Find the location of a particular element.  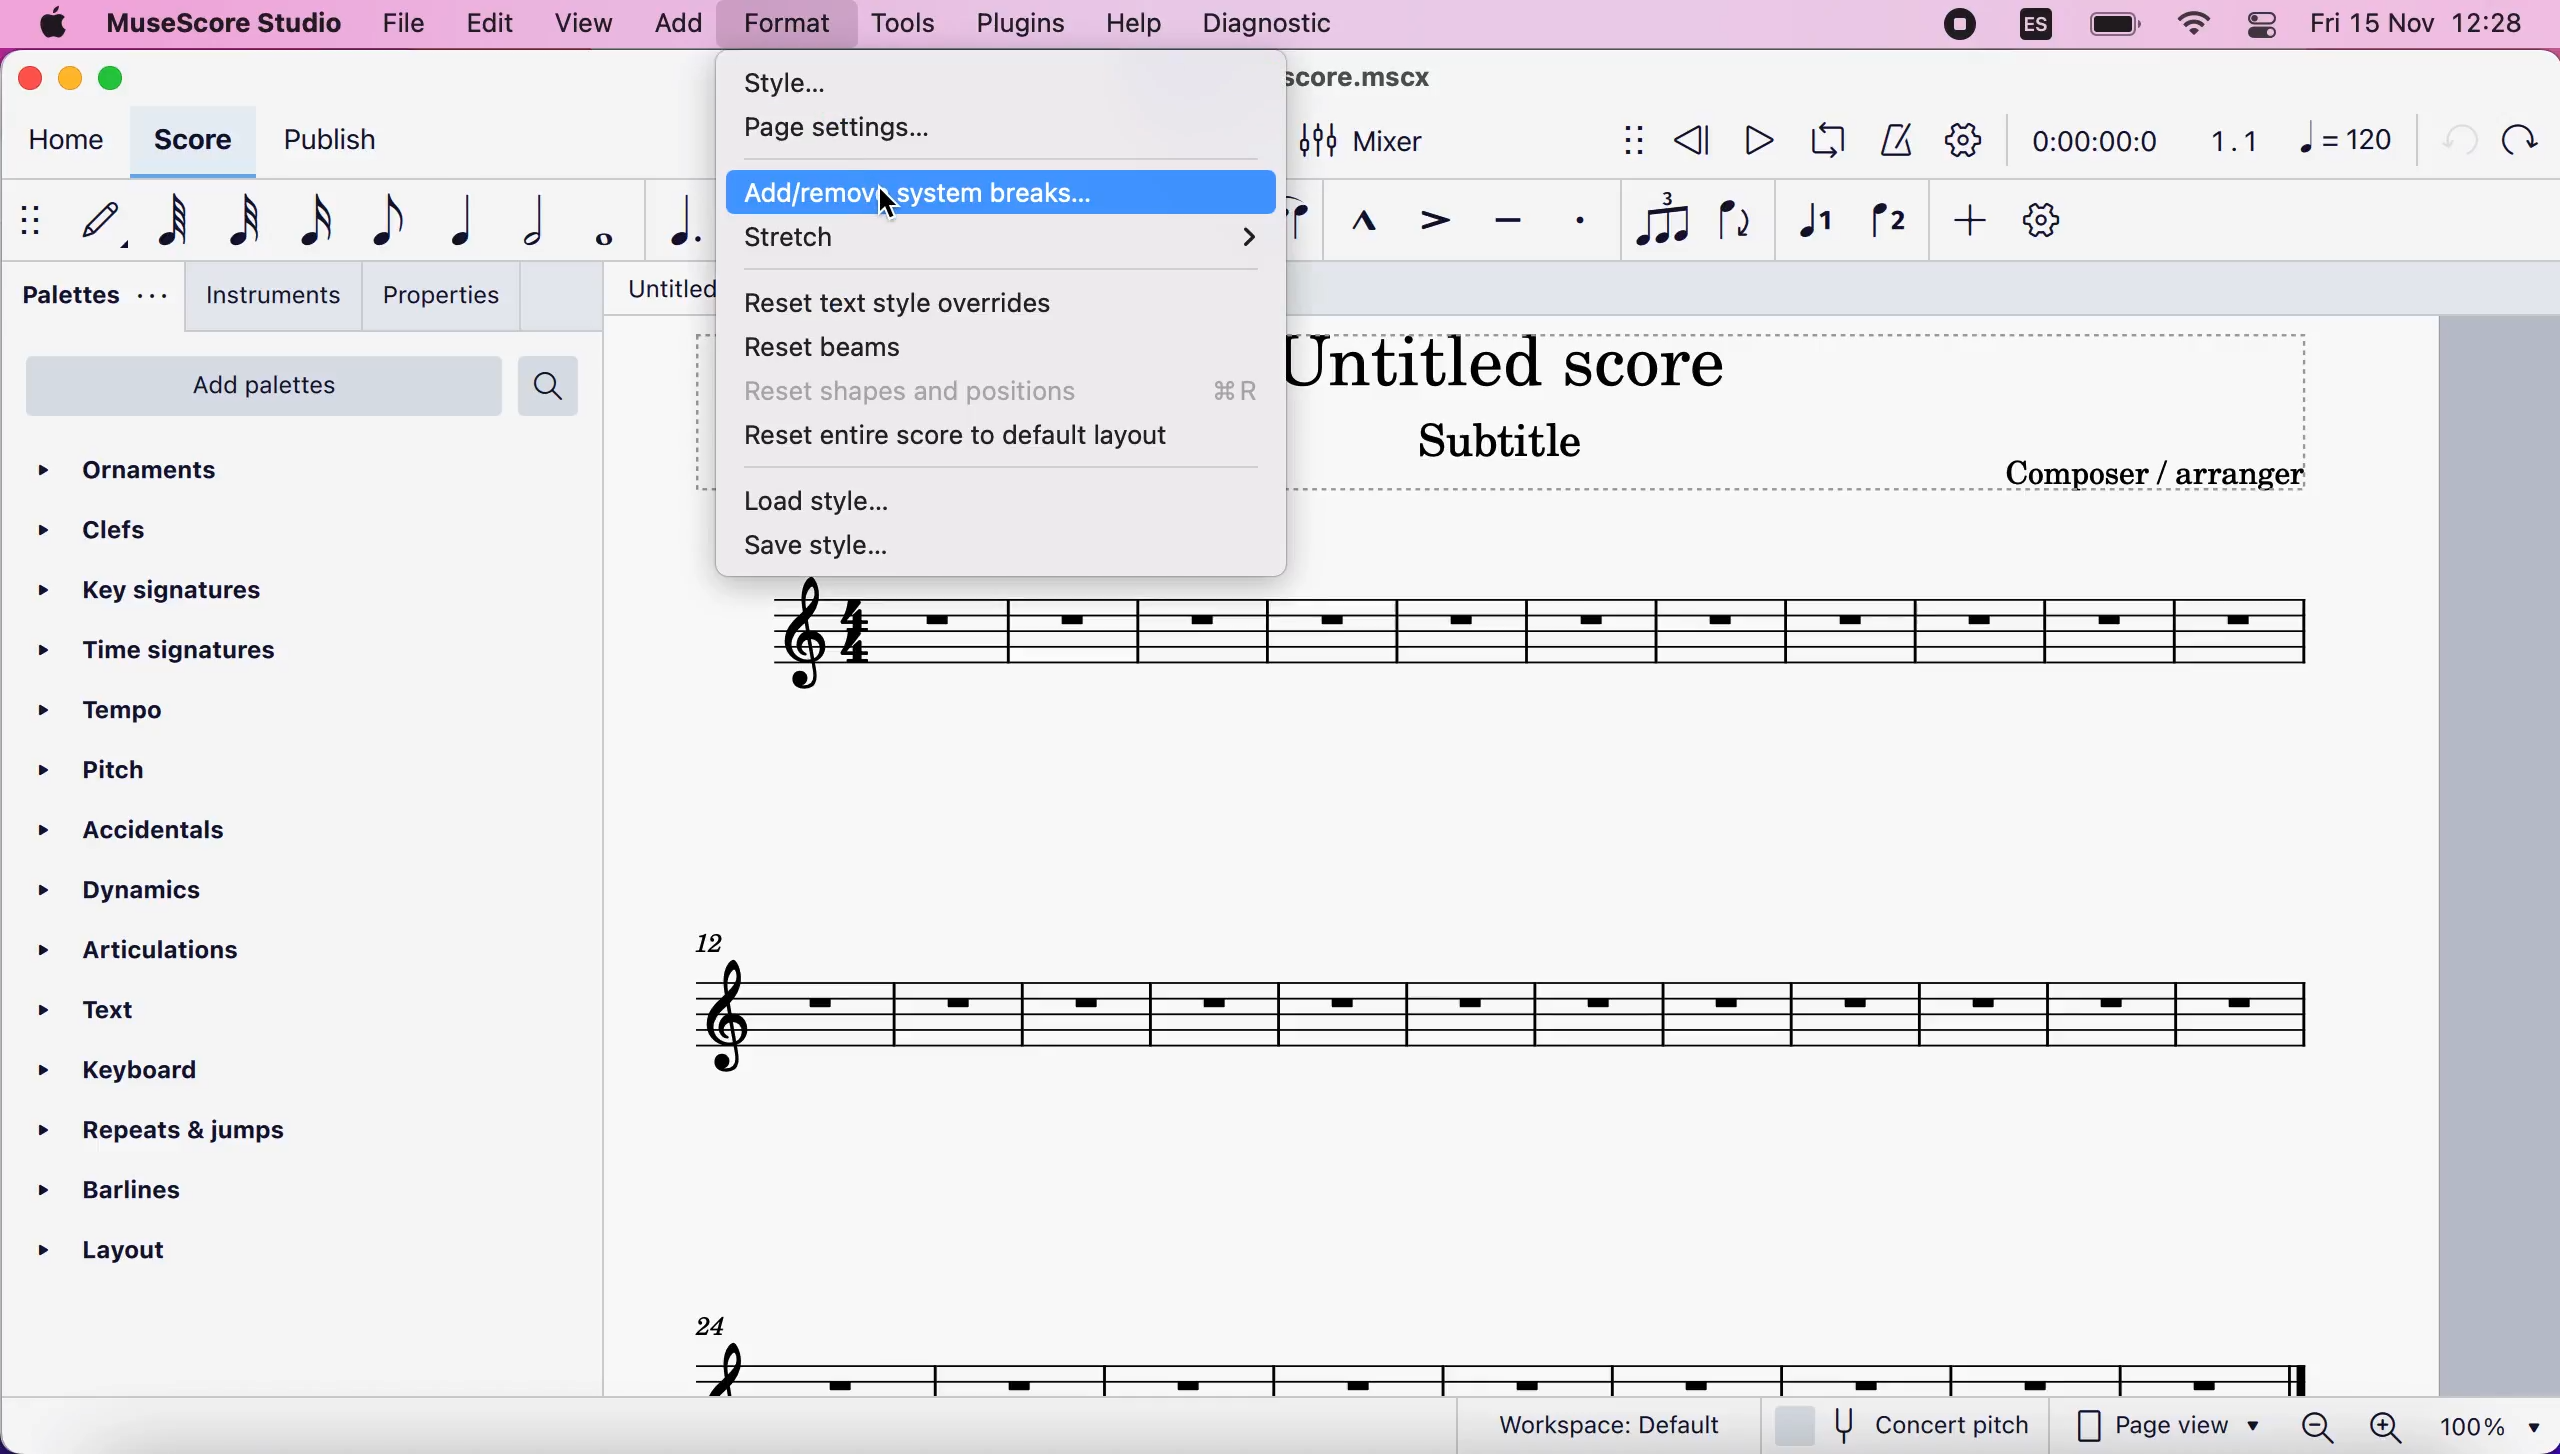

Subtitle is located at coordinates (1505, 438).